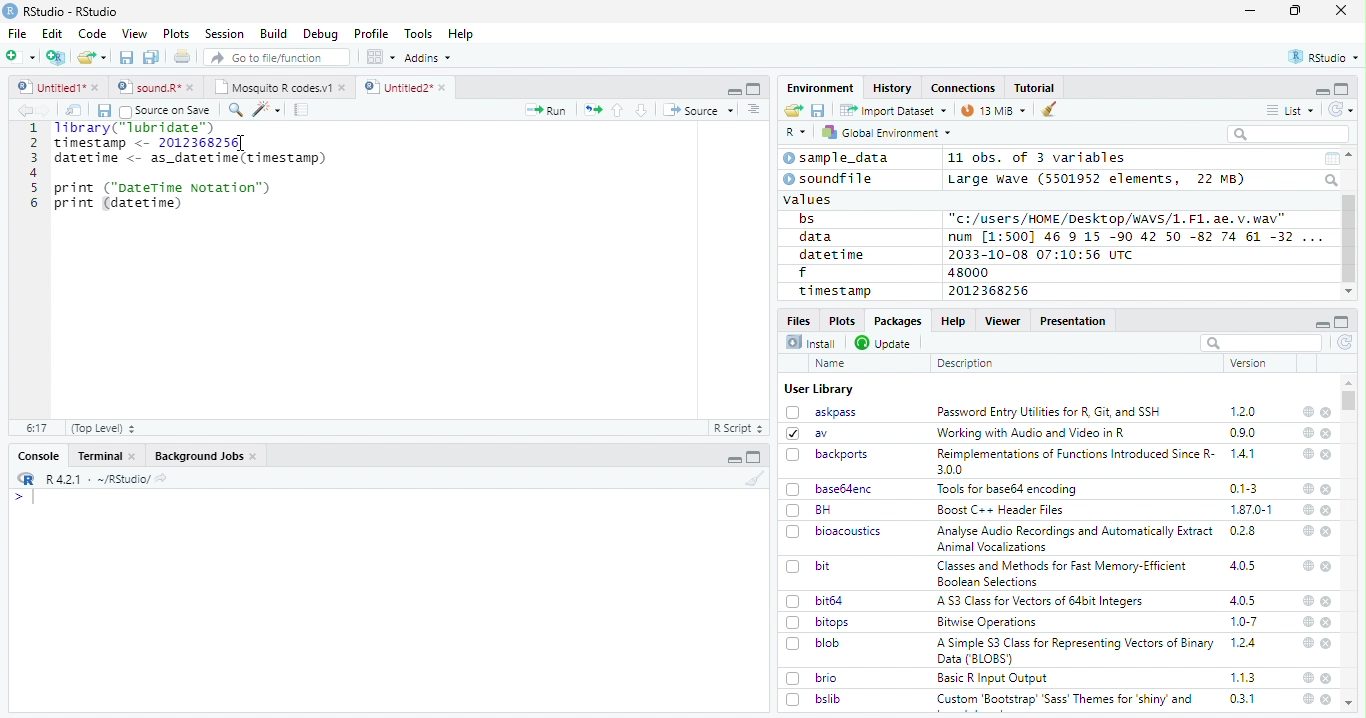 Image resolution: width=1366 pixels, height=718 pixels. Describe the element at coordinates (91, 34) in the screenshot. I see `Code` at that location.